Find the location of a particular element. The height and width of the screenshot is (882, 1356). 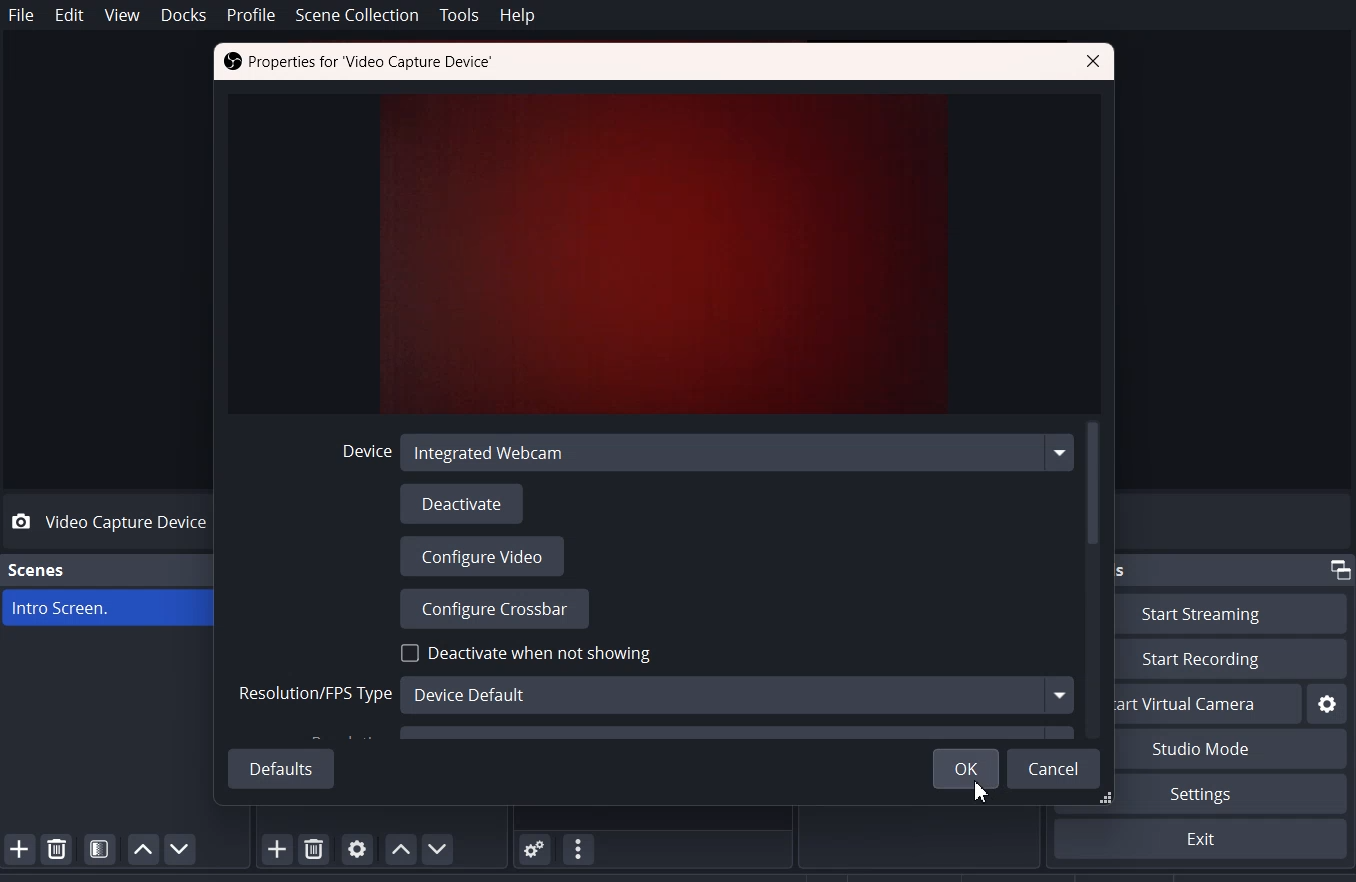

Move Scene Up is located at coordinates (143, 849).